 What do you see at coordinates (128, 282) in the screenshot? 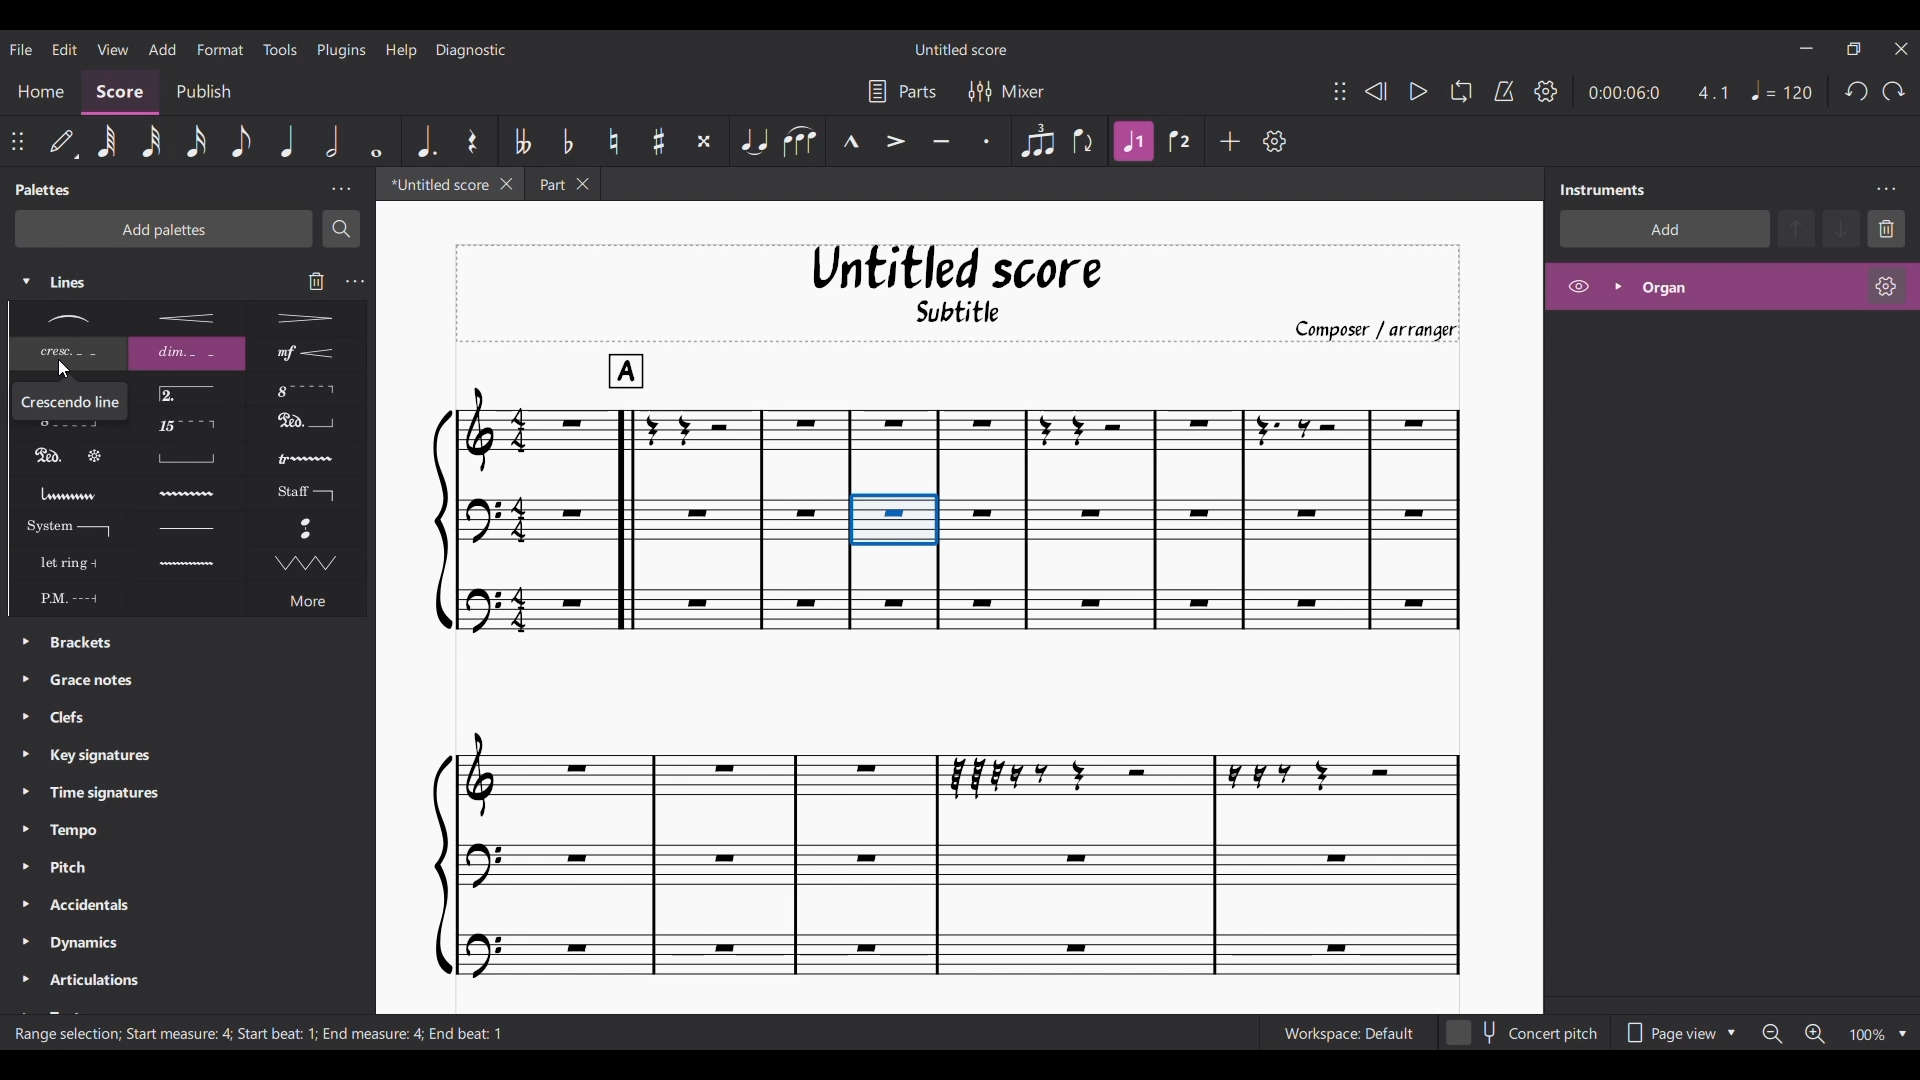
I see `Collapse Lines` at bounding box center [128, 282].